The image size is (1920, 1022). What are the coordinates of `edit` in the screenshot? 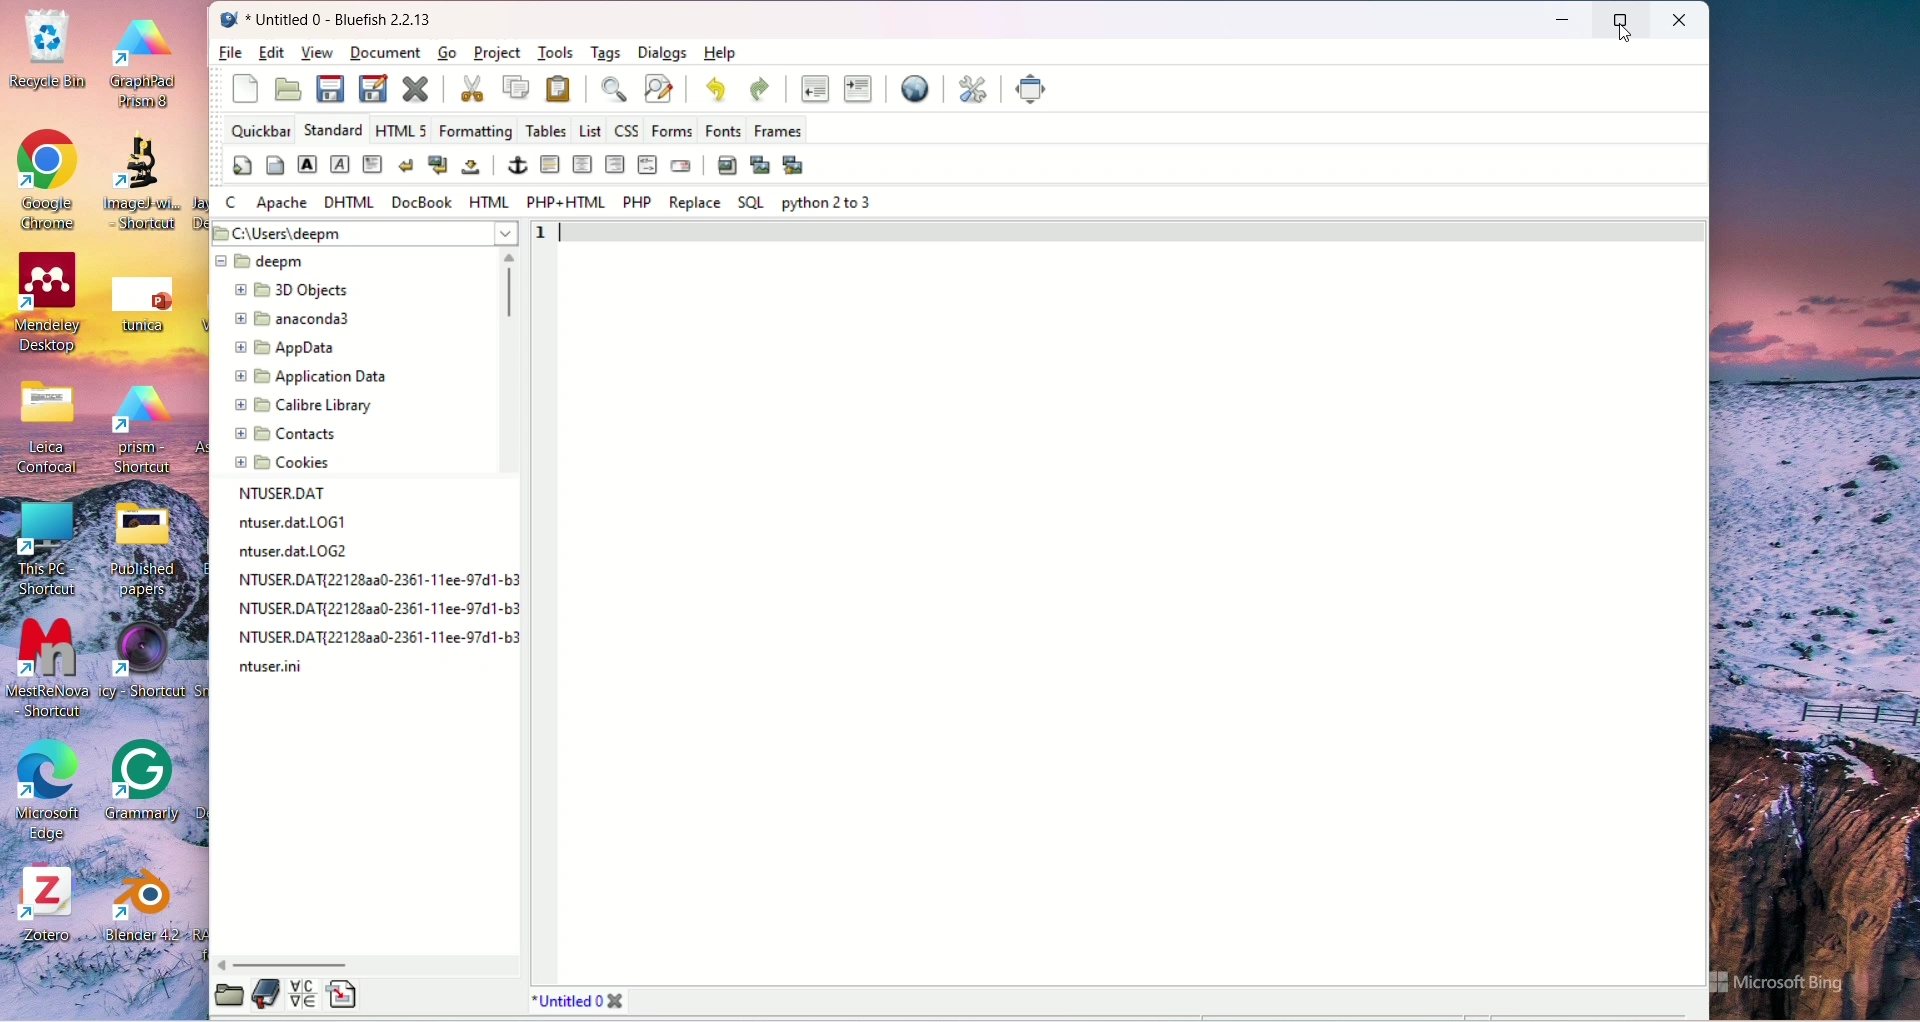 It's located at (275, 53).